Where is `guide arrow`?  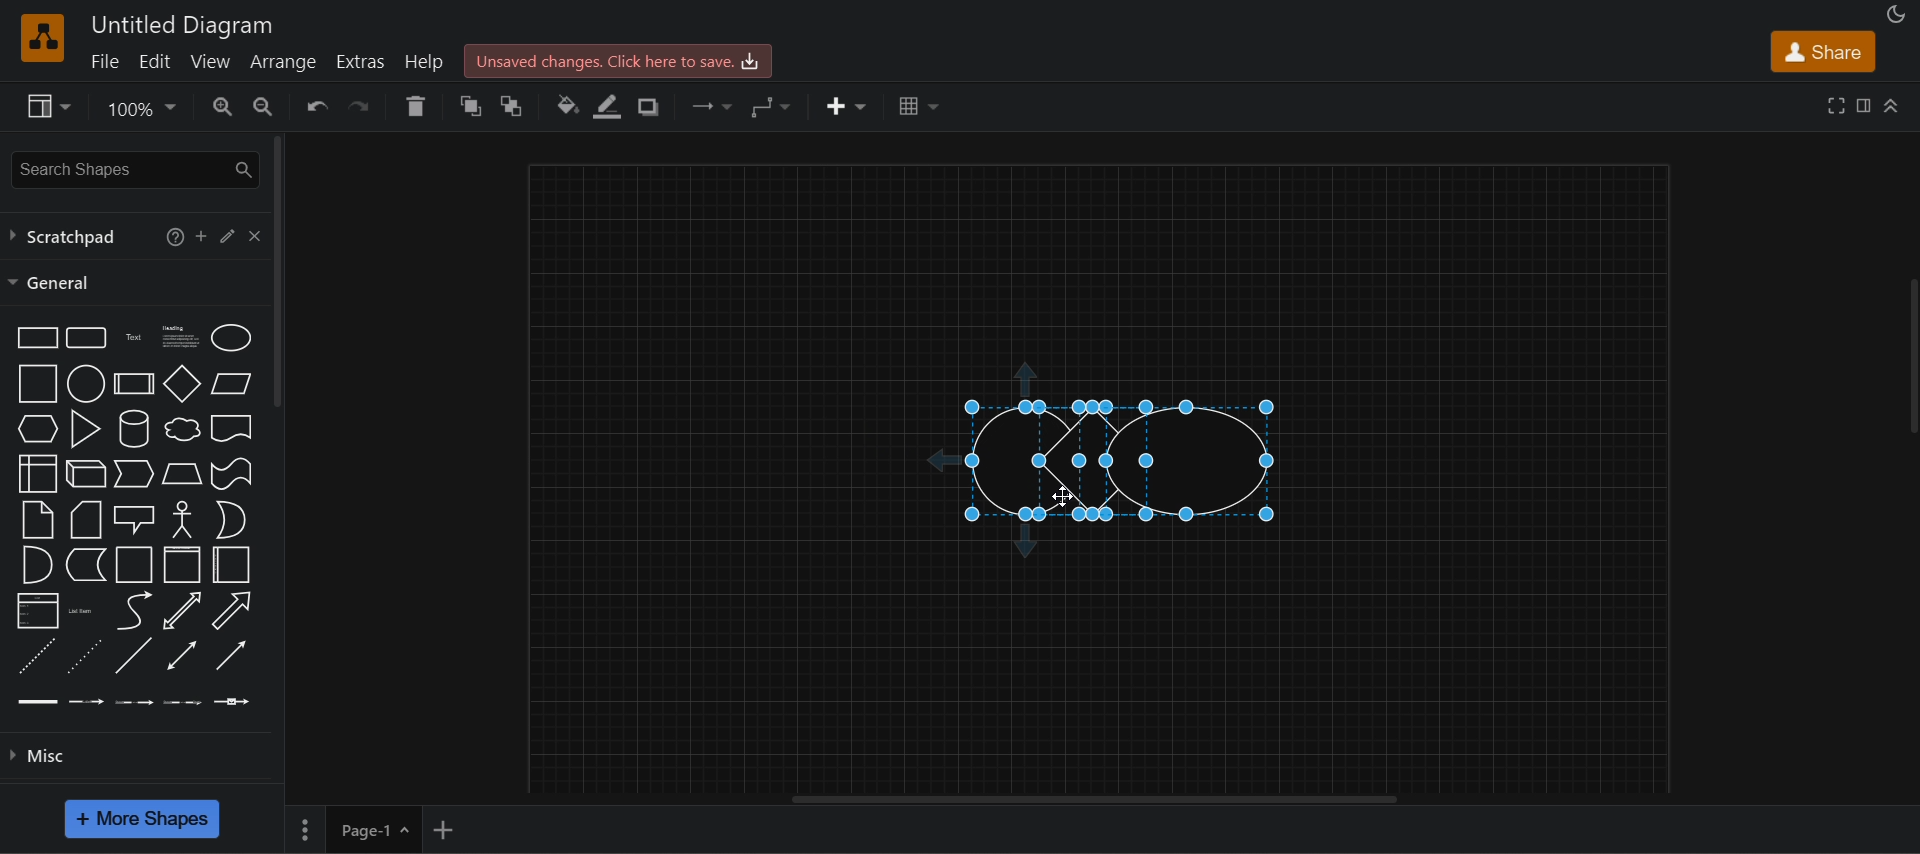
guide arrow is located at coordinates (1028, 544).